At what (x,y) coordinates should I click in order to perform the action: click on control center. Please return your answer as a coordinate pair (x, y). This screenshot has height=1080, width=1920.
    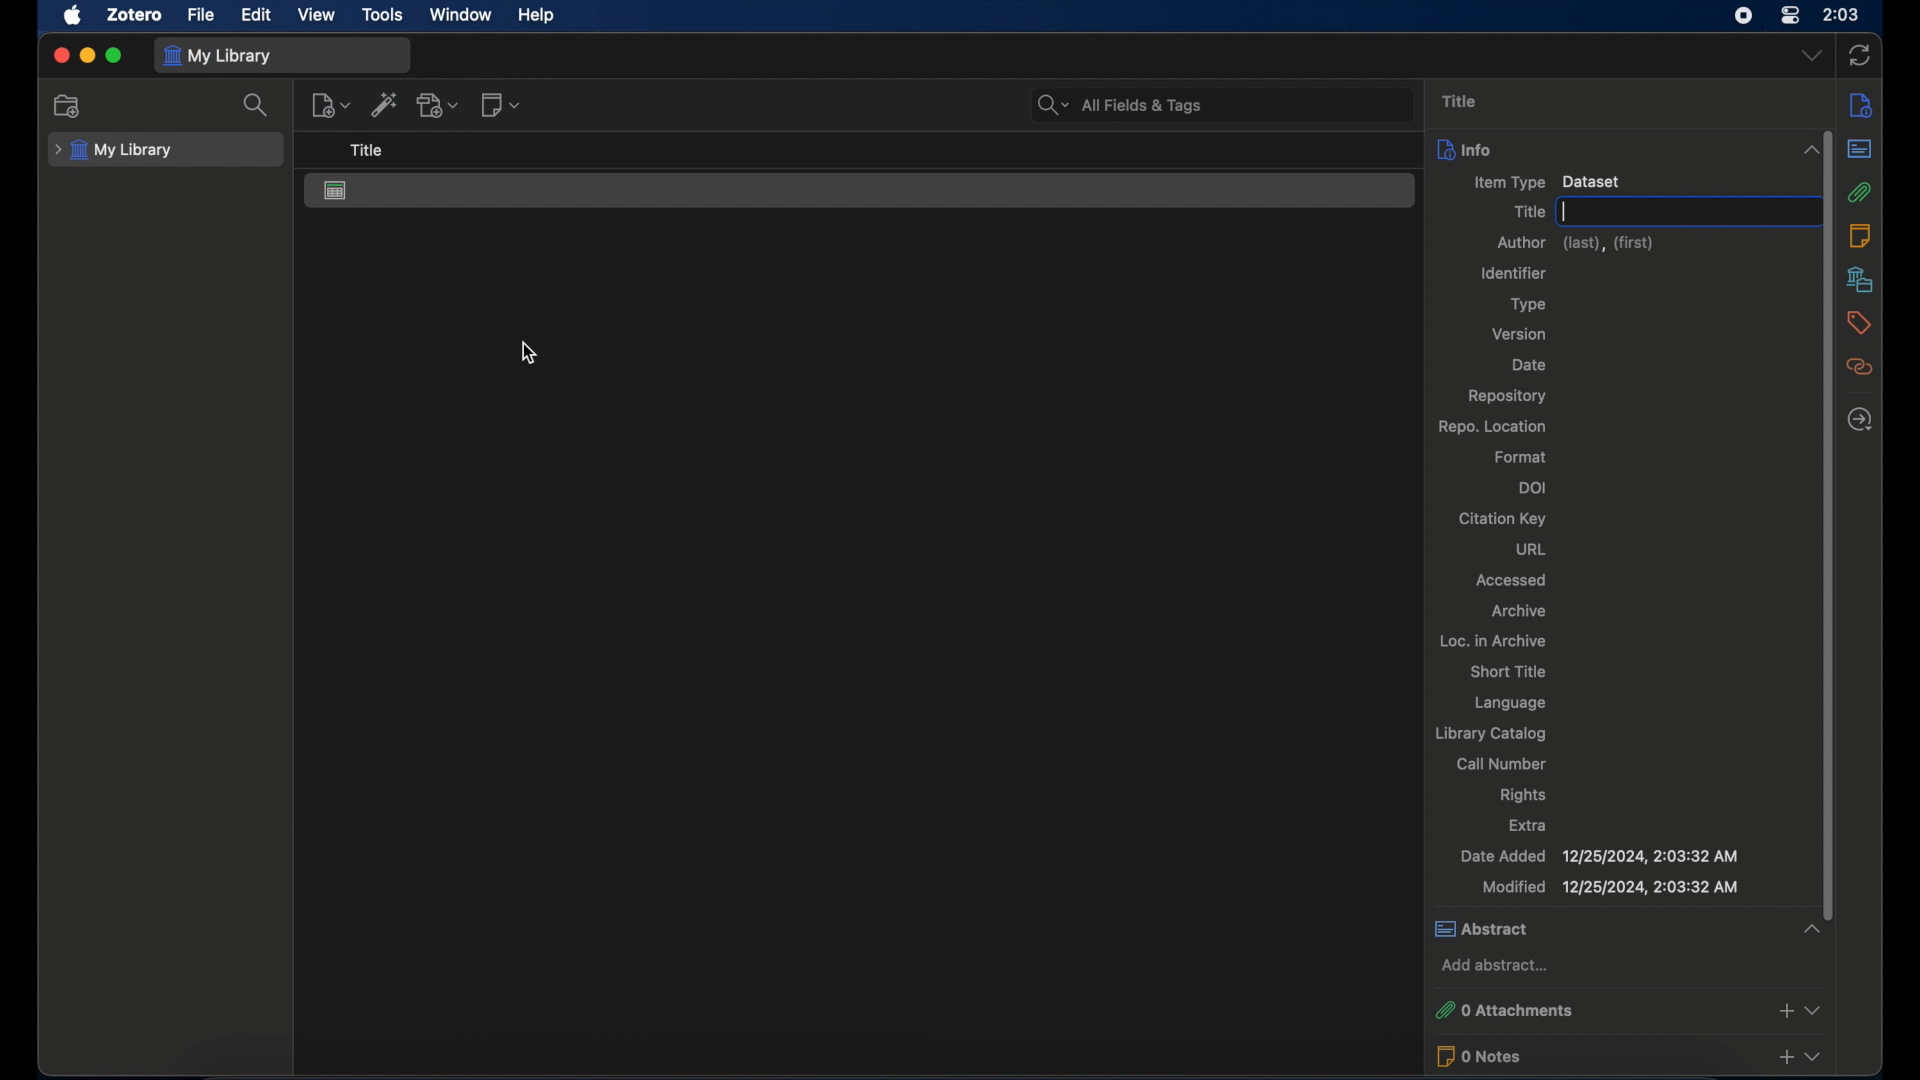
    Looking at the image, I should click on (1790, 16).